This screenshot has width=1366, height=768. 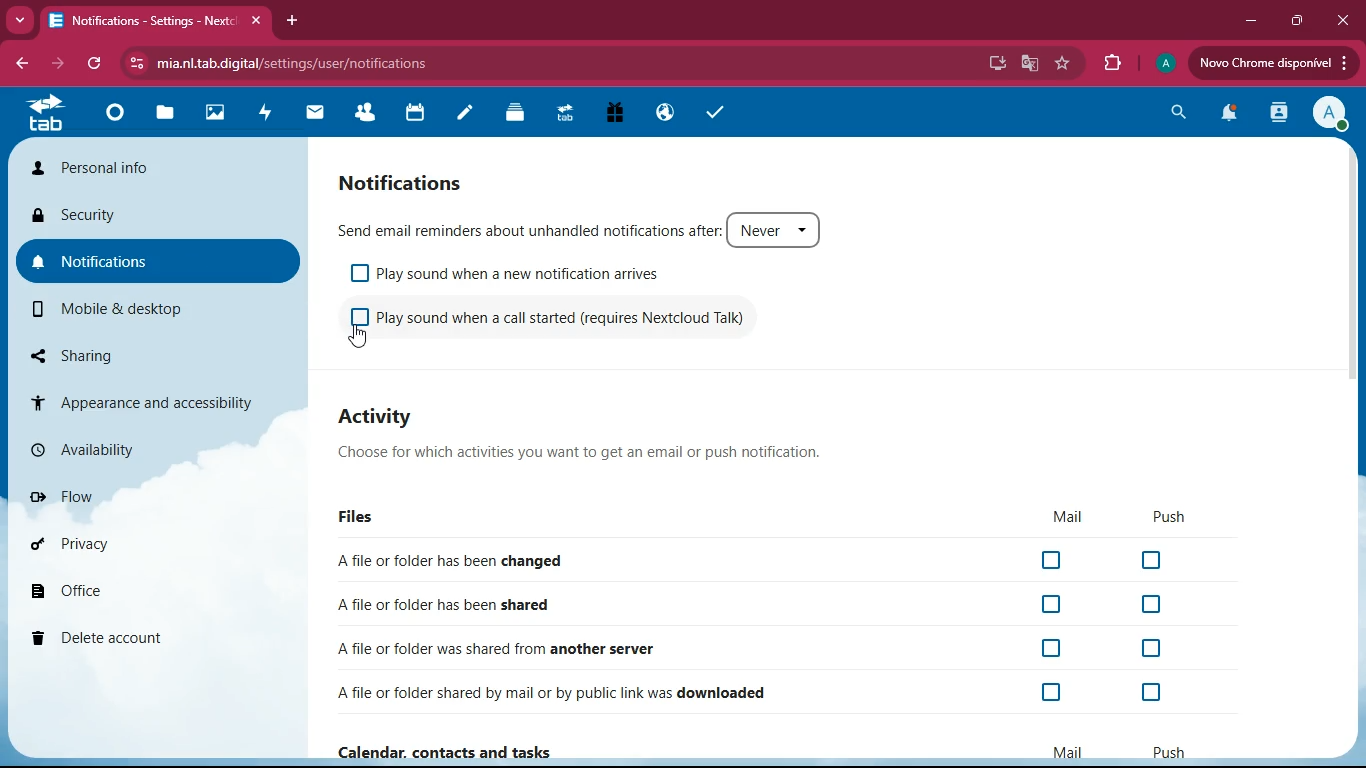 I want to click on off, so click(x=1050, y=605).